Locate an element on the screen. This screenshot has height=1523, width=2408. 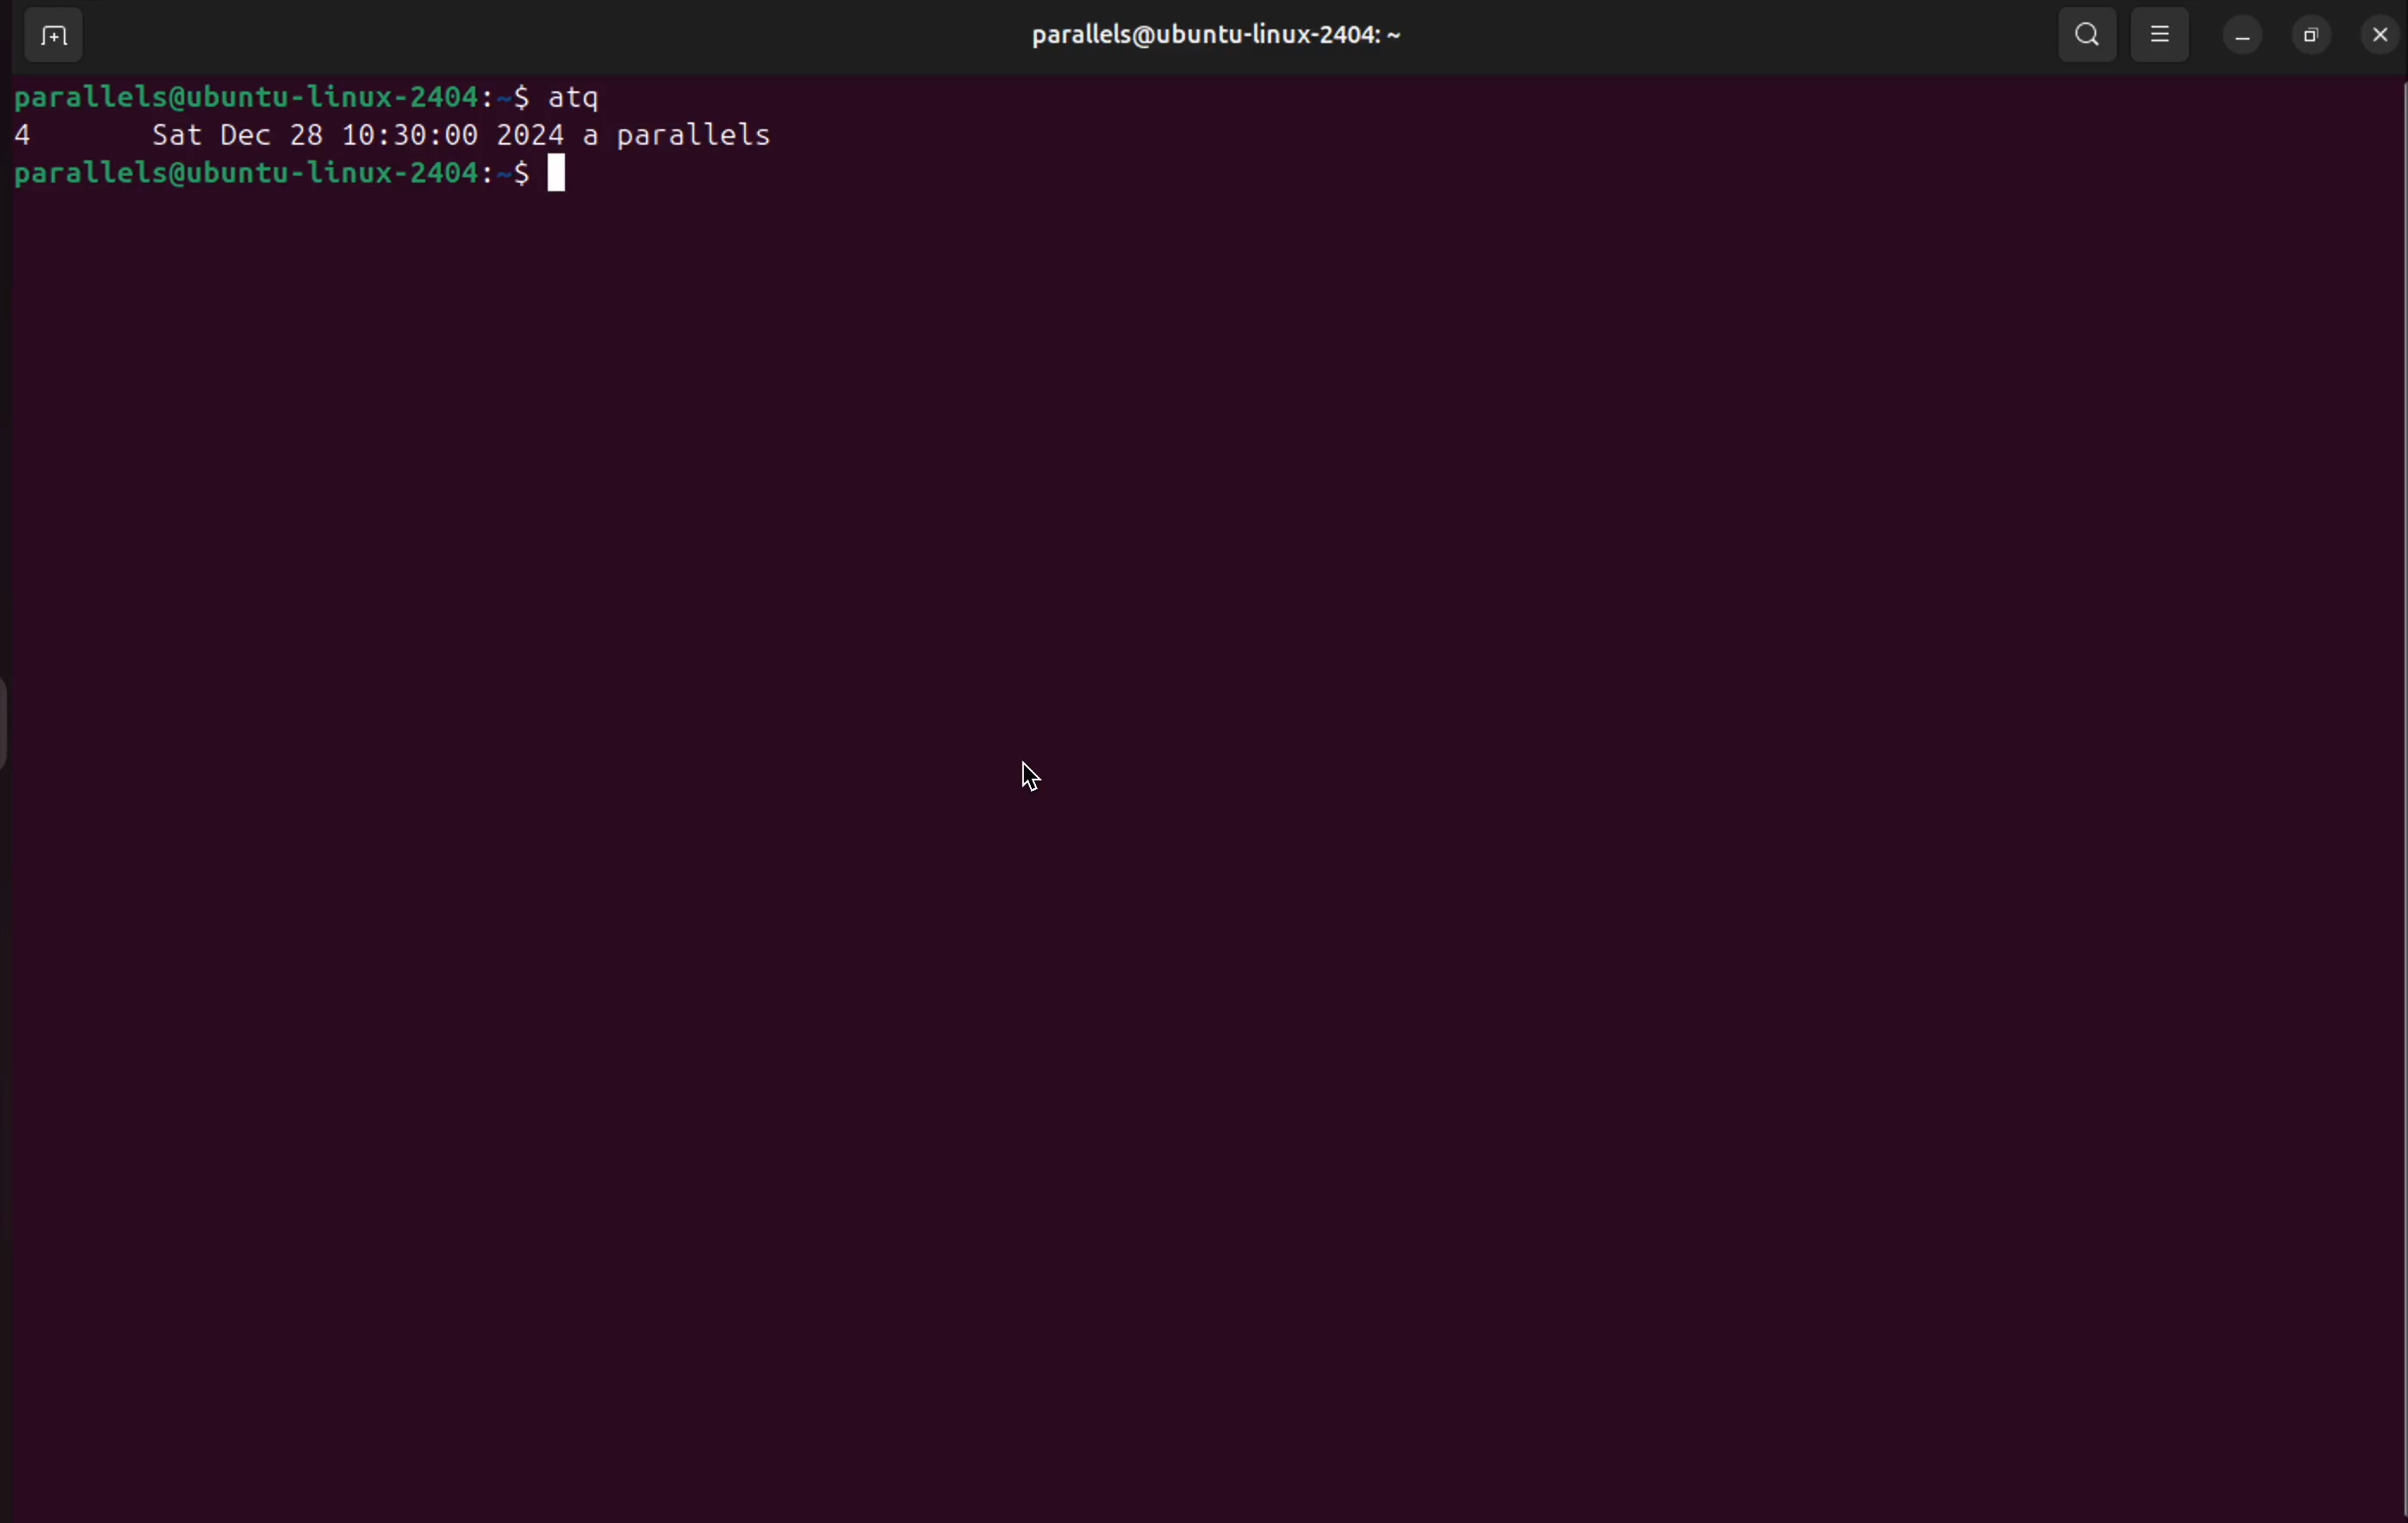
search is located at coordinates (2091, 36).